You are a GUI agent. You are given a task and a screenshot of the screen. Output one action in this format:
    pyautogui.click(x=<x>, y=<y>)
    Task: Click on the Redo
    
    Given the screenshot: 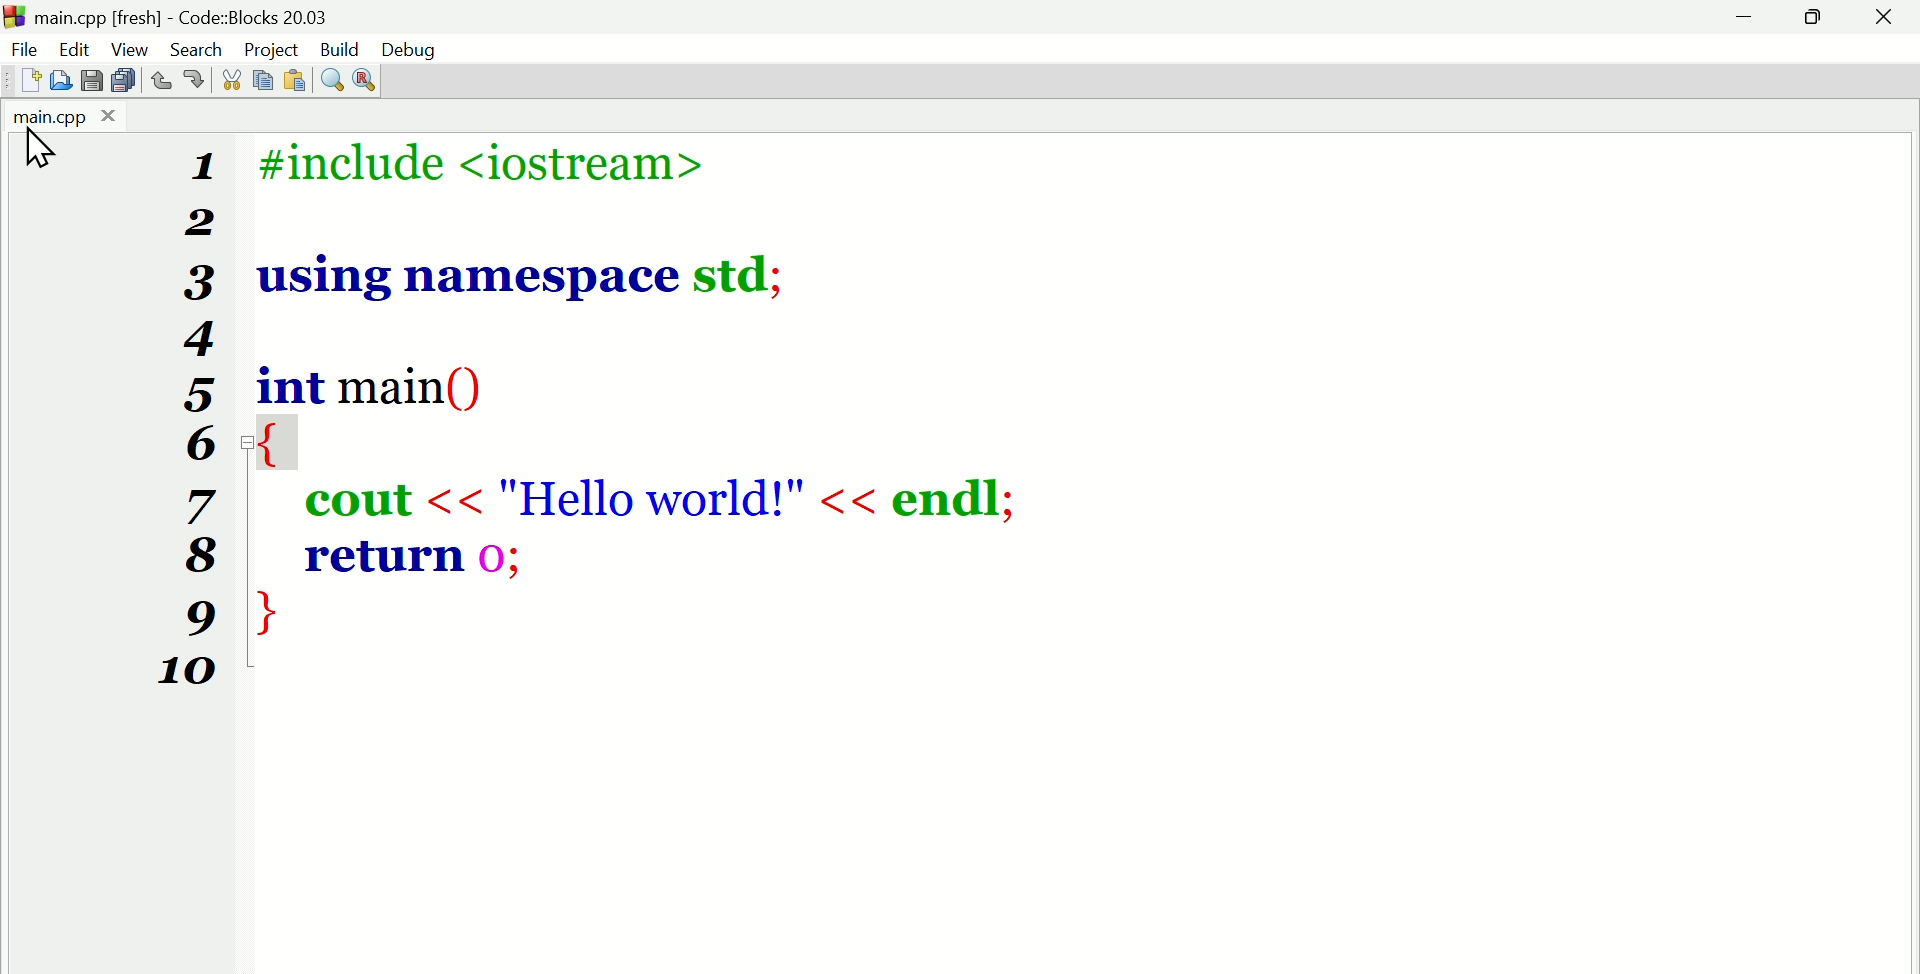 What is the action you would take?
    pyautogui.click(x=198, y=82)
    